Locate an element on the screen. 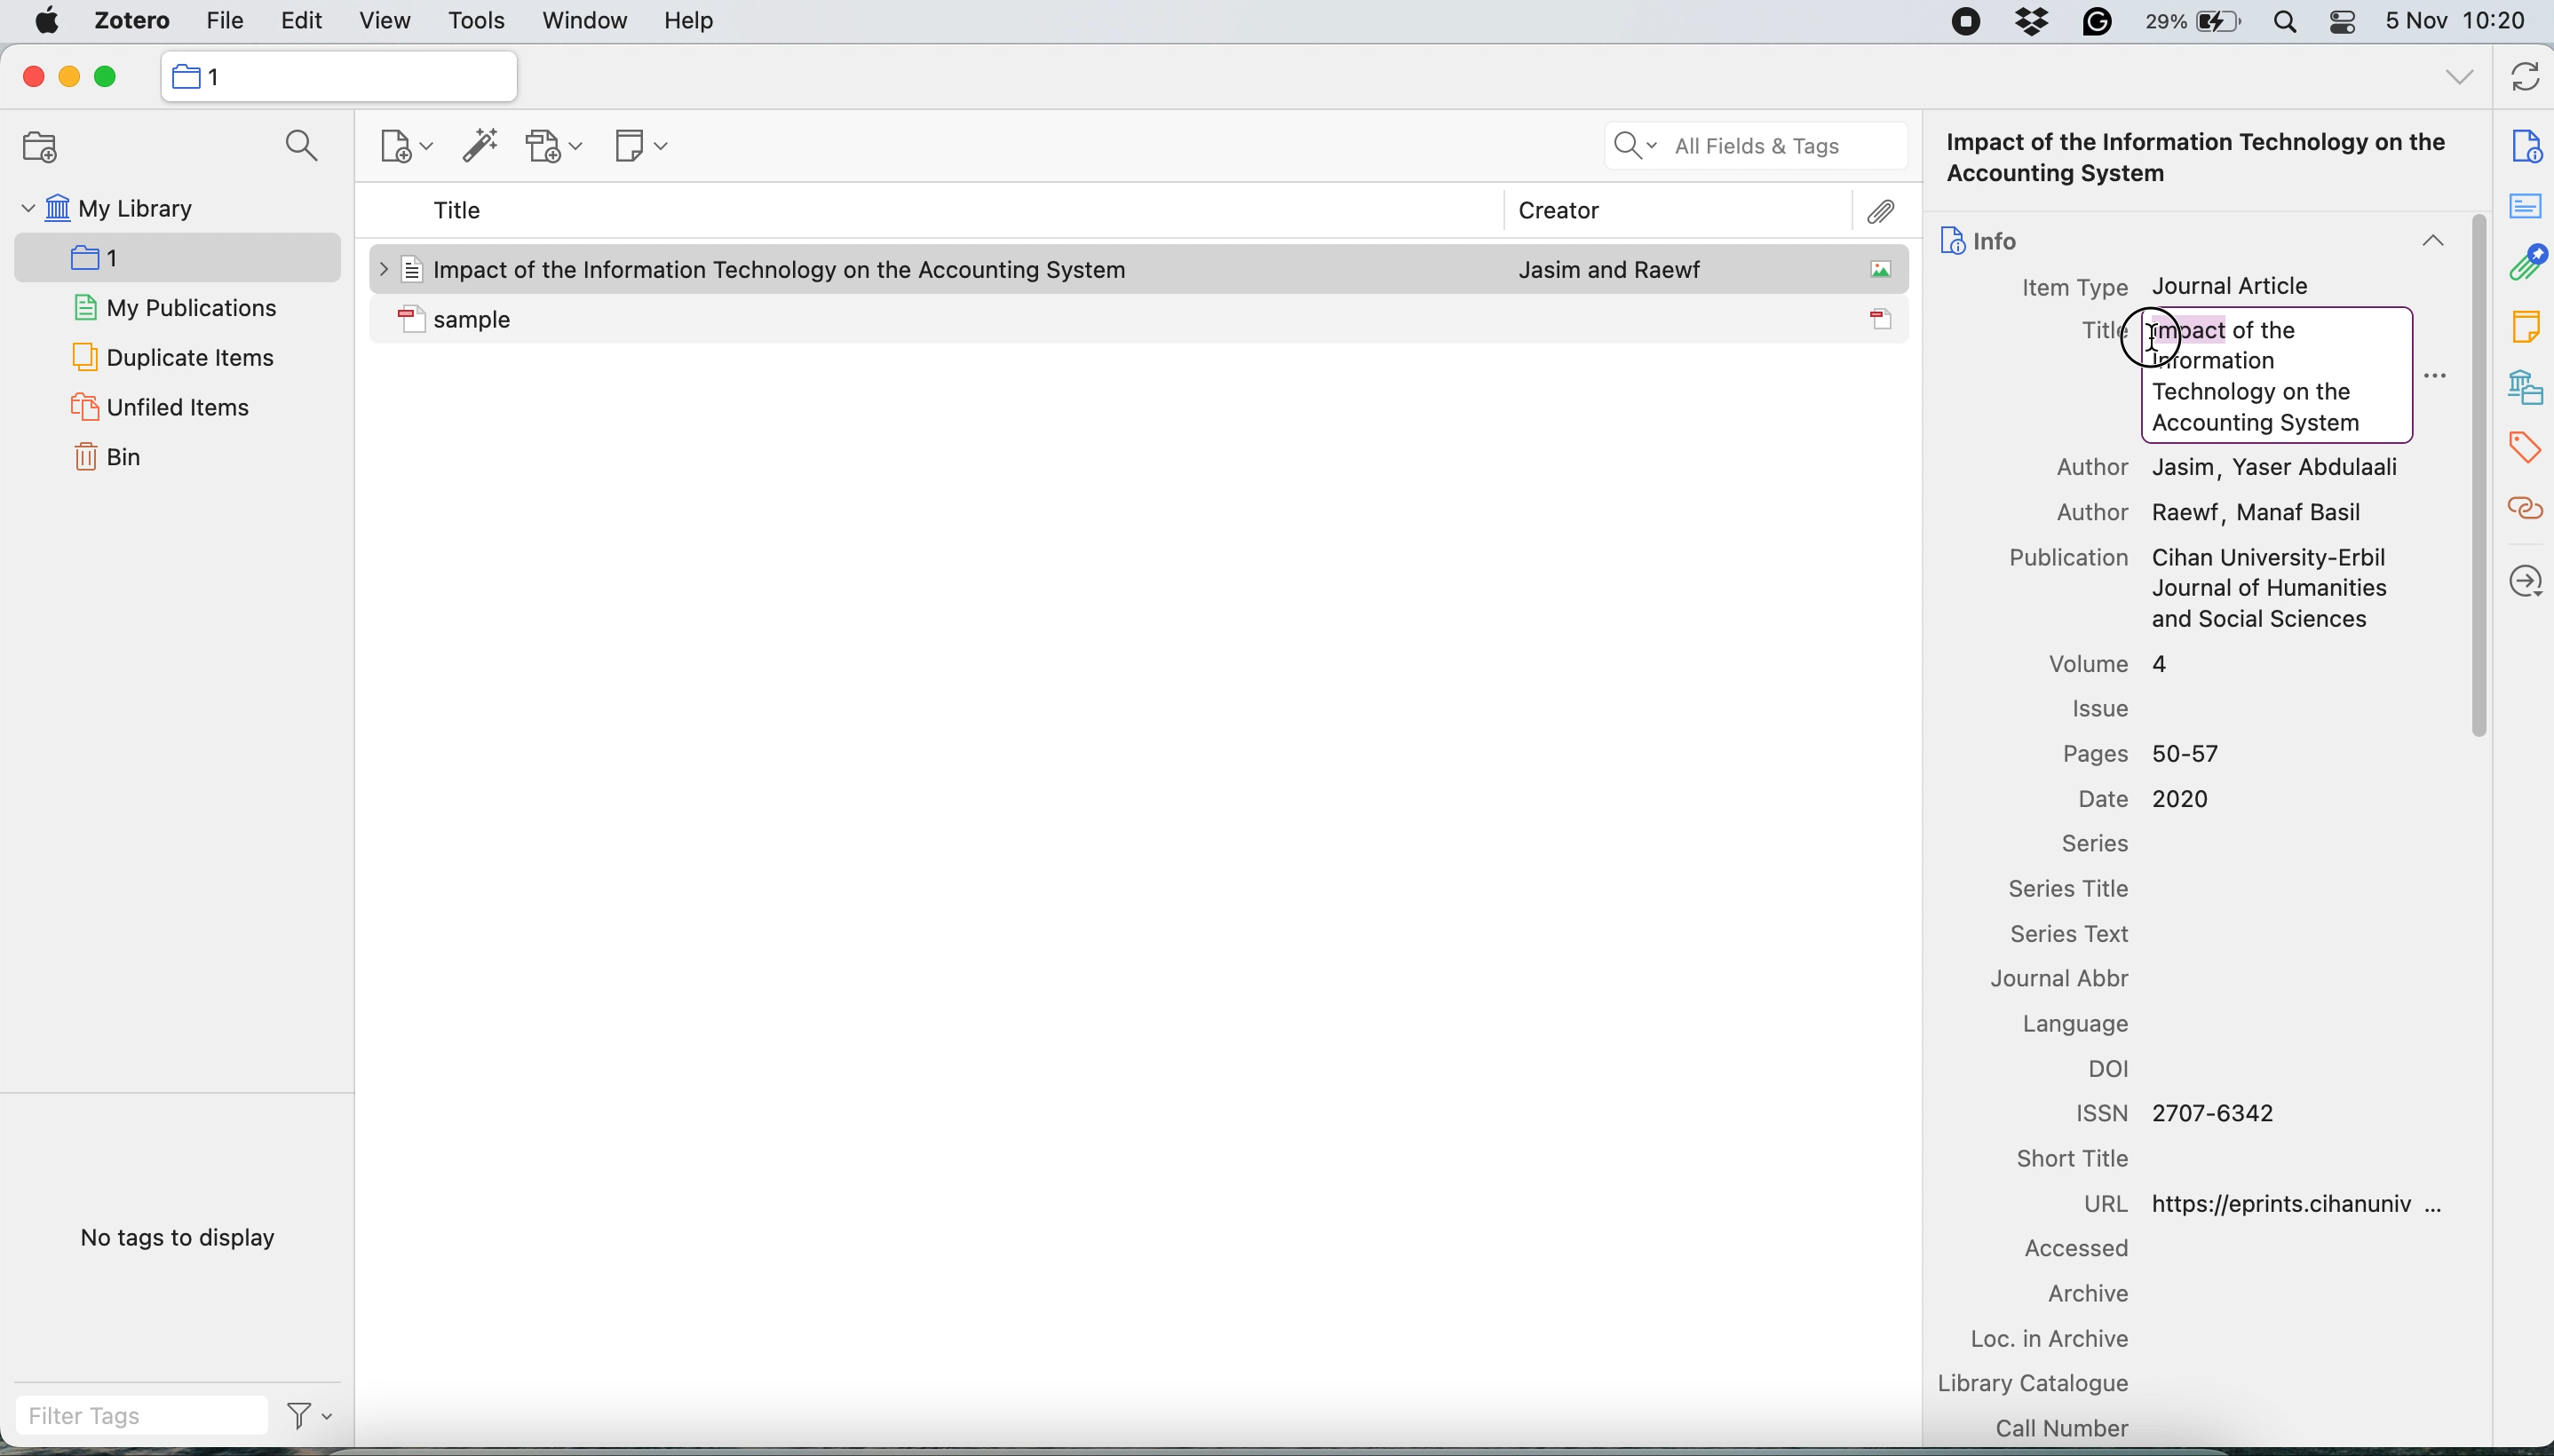 Image resolution: width=2554 pixels, height=1456 pixels. Cihan University-Erbil Journal of Humanities and Social Sciences is located at coordinates (2274, 589).